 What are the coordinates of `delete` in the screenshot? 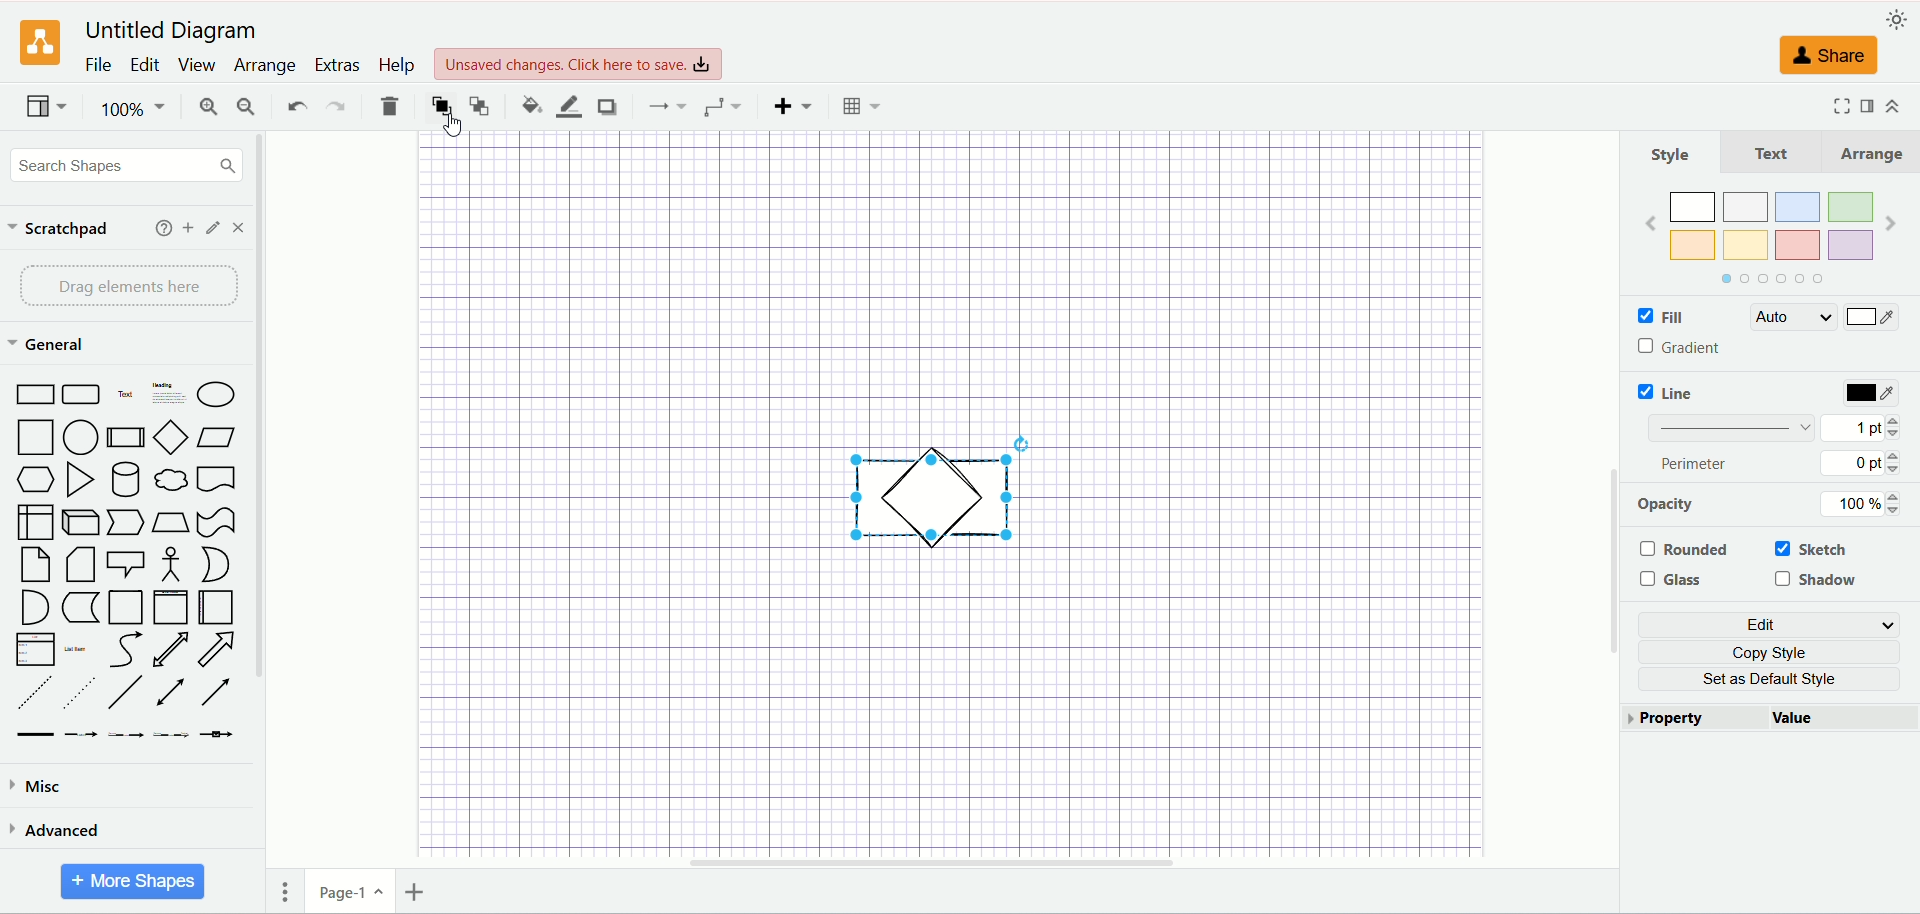 It's located at (391, 106).